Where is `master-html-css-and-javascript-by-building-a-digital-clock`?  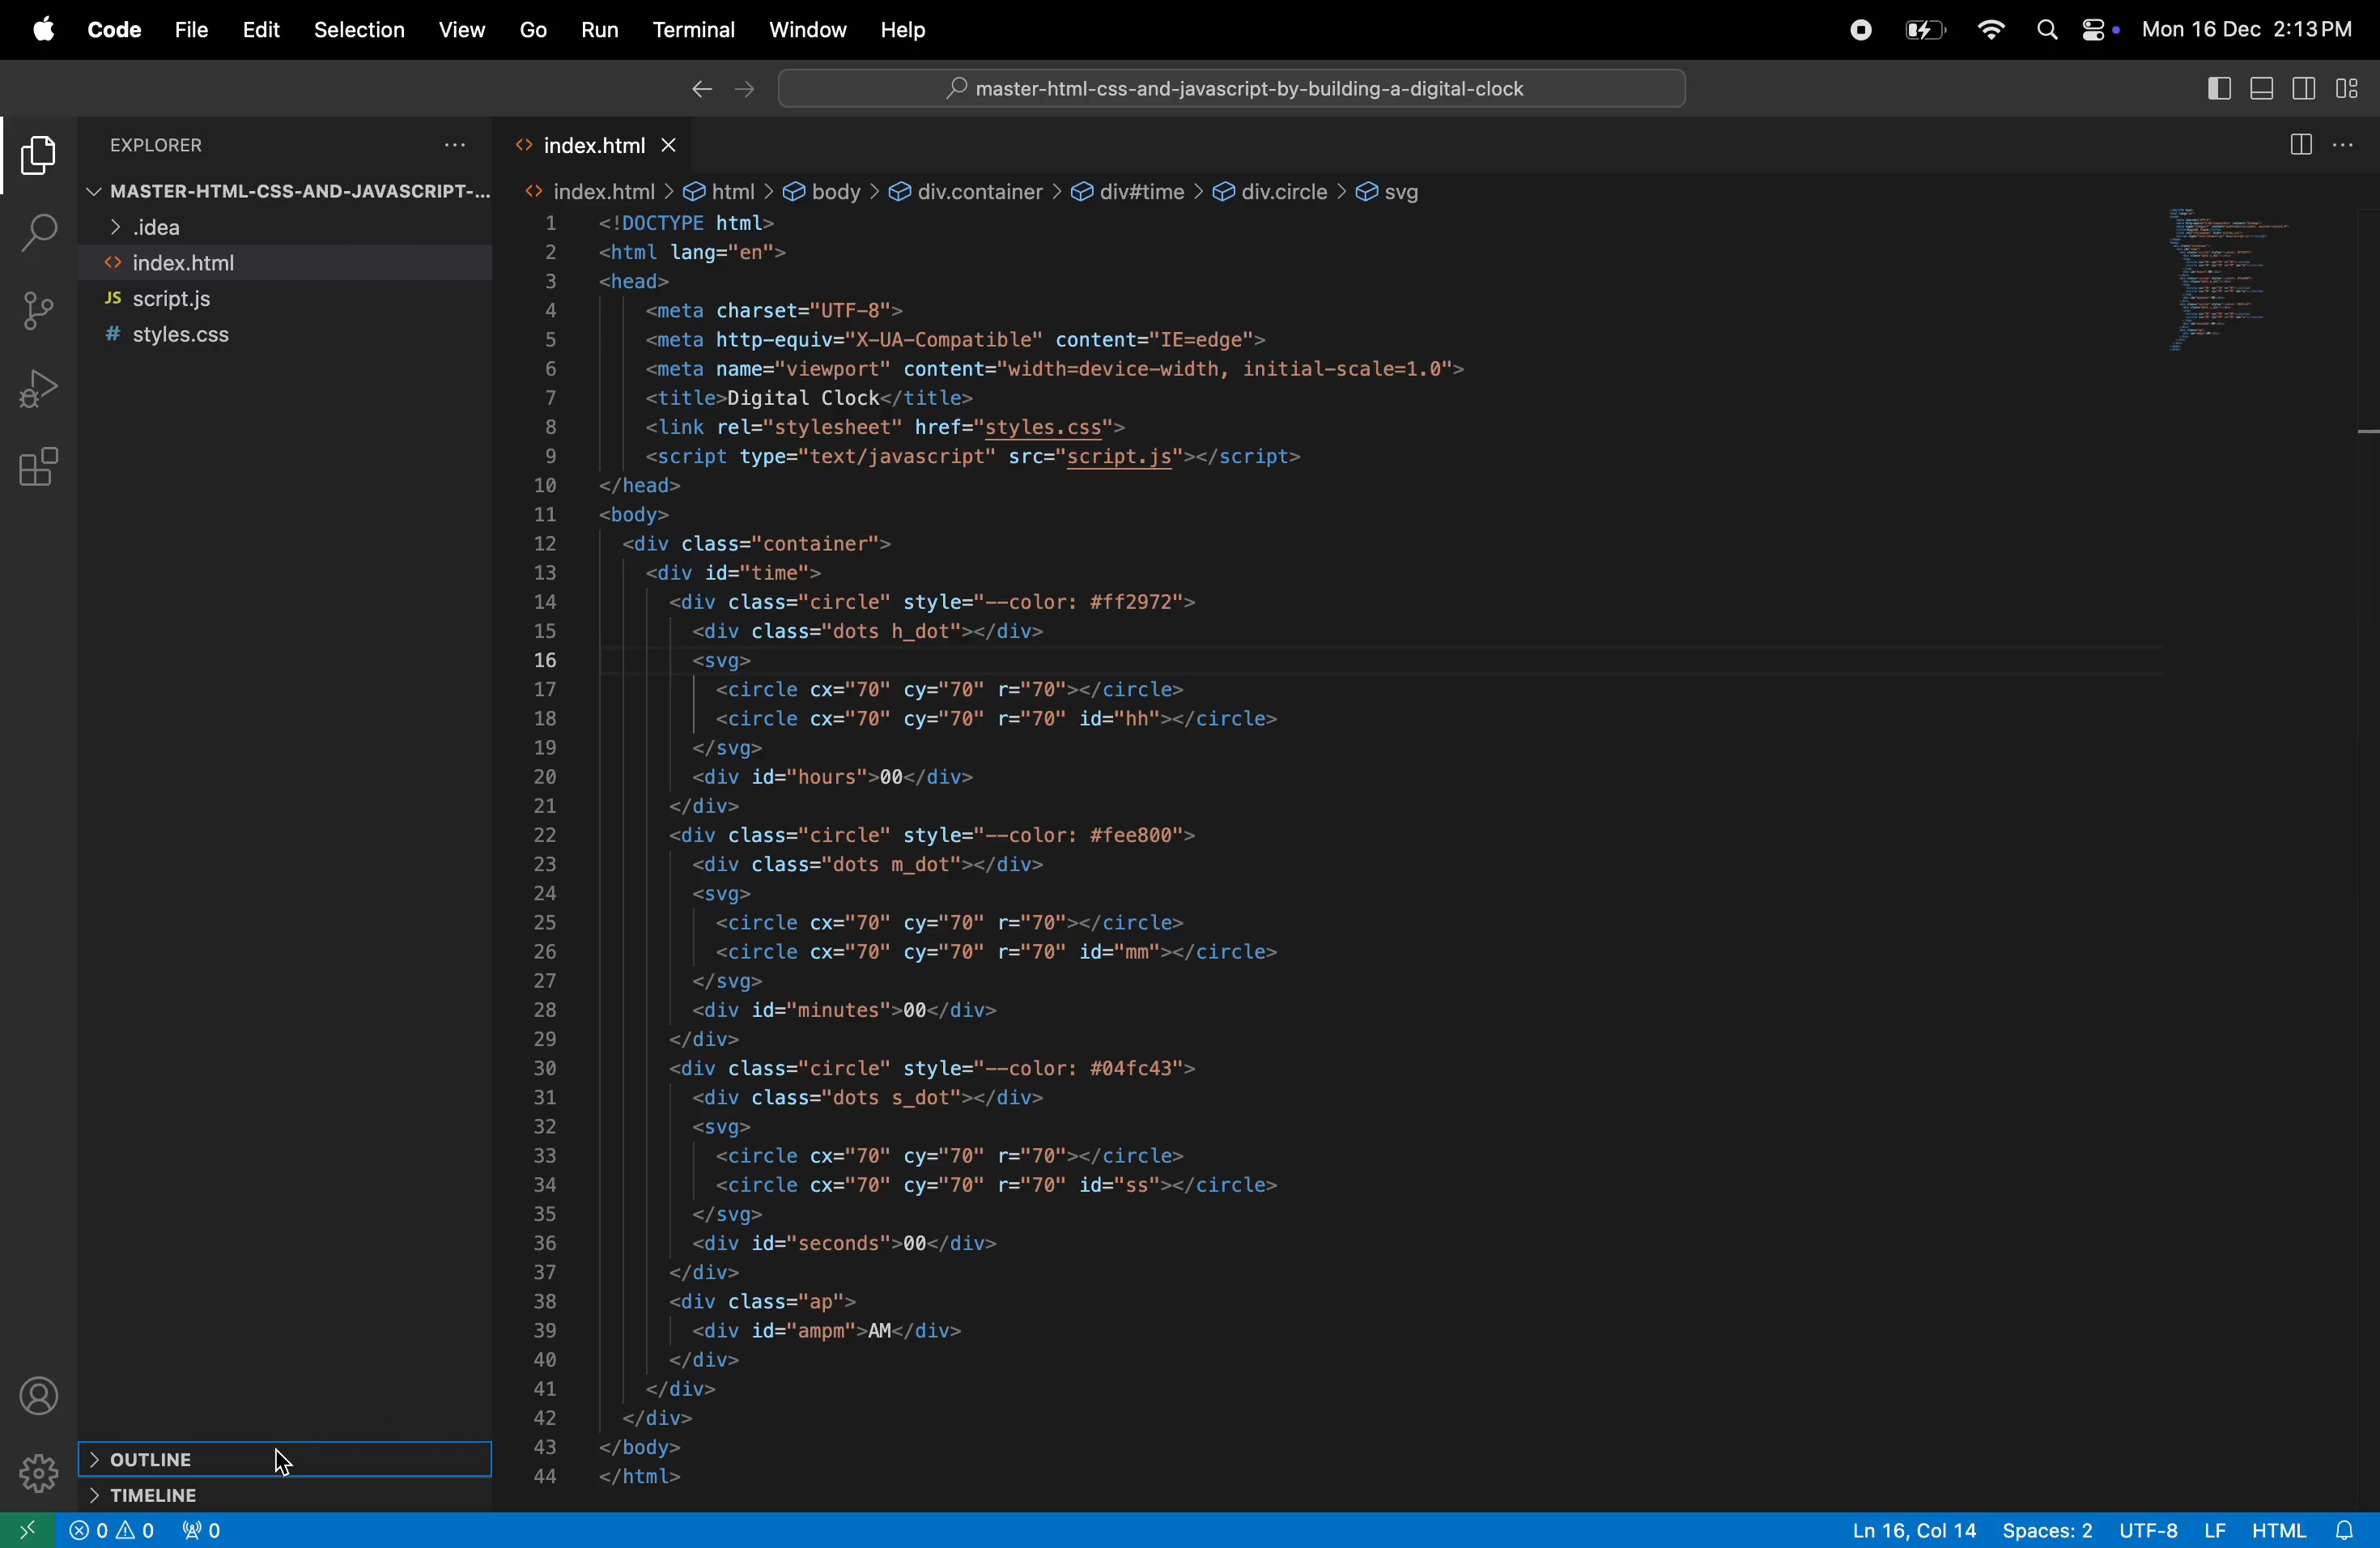 master-html-css-and-javascript-by-building-a-digital-clock is located at coordinates (1253, 88).